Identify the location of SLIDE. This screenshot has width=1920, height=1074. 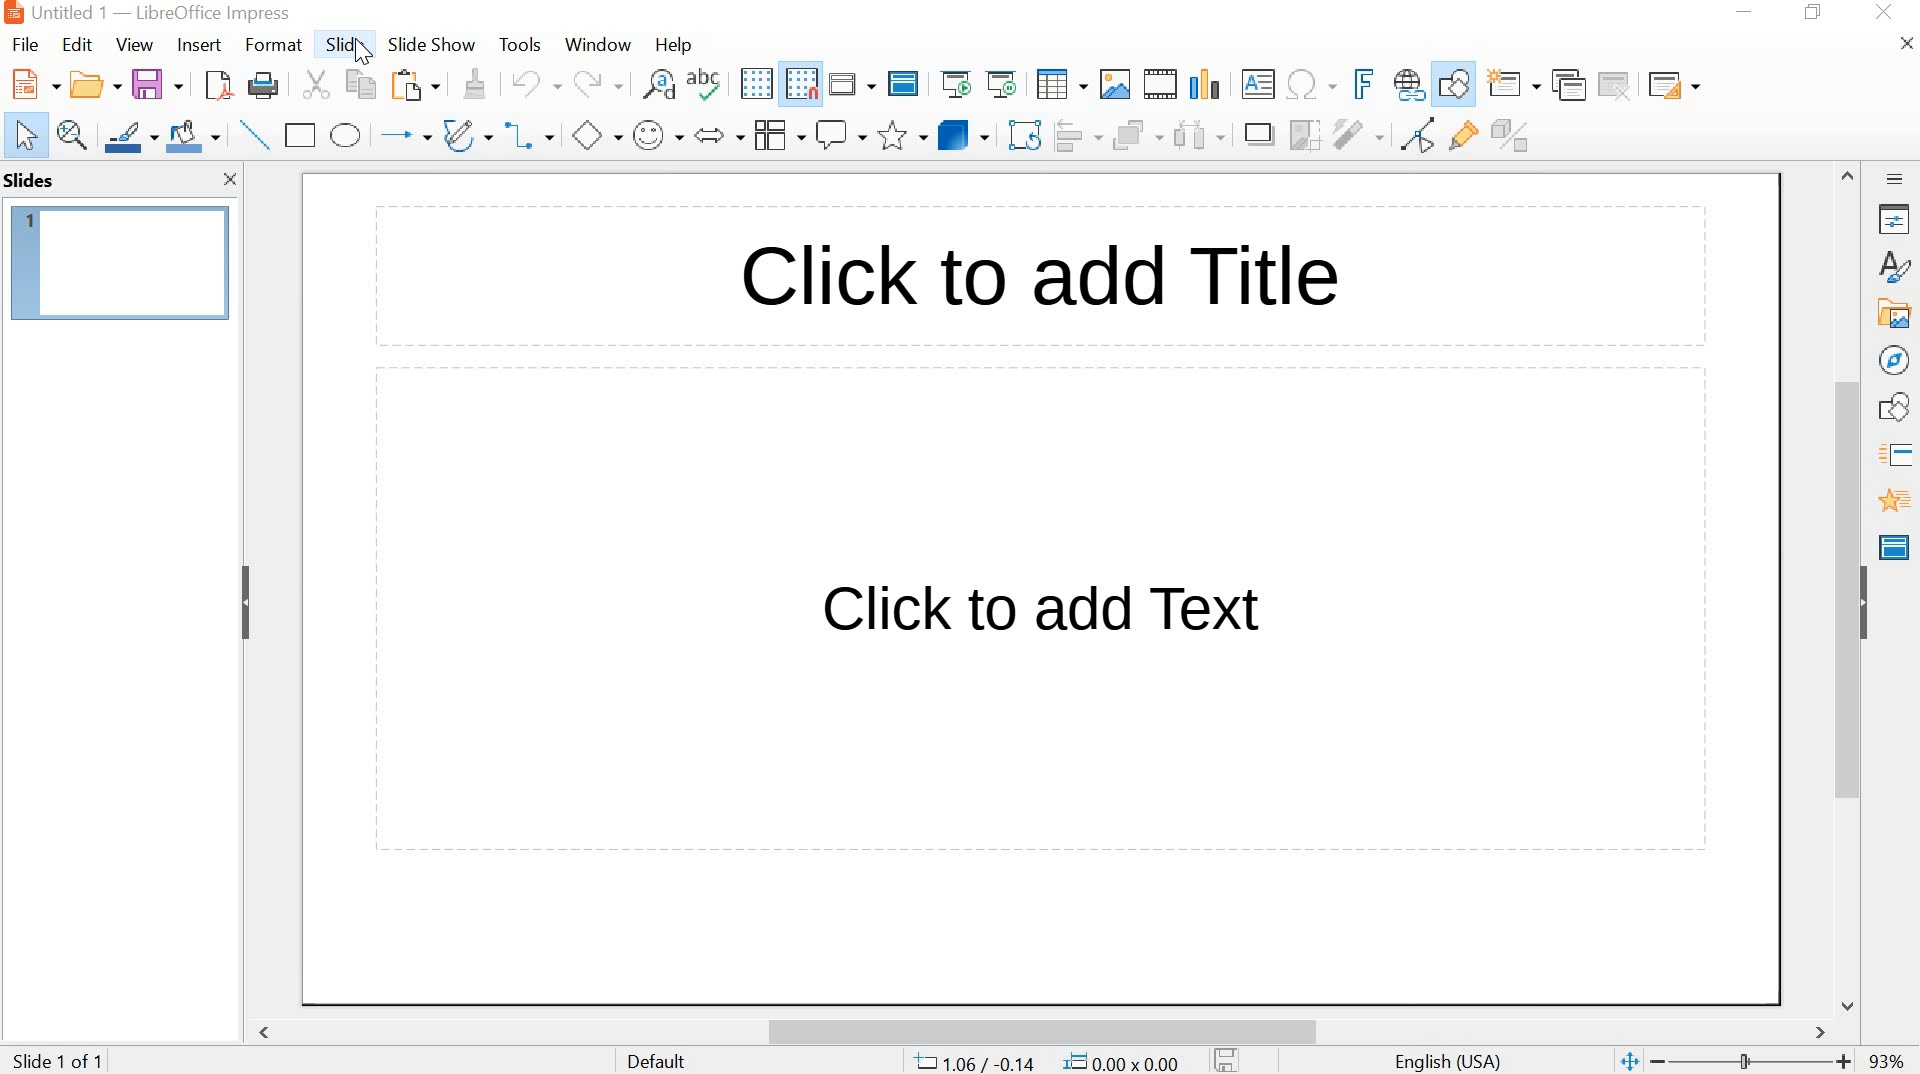
(343, 44).